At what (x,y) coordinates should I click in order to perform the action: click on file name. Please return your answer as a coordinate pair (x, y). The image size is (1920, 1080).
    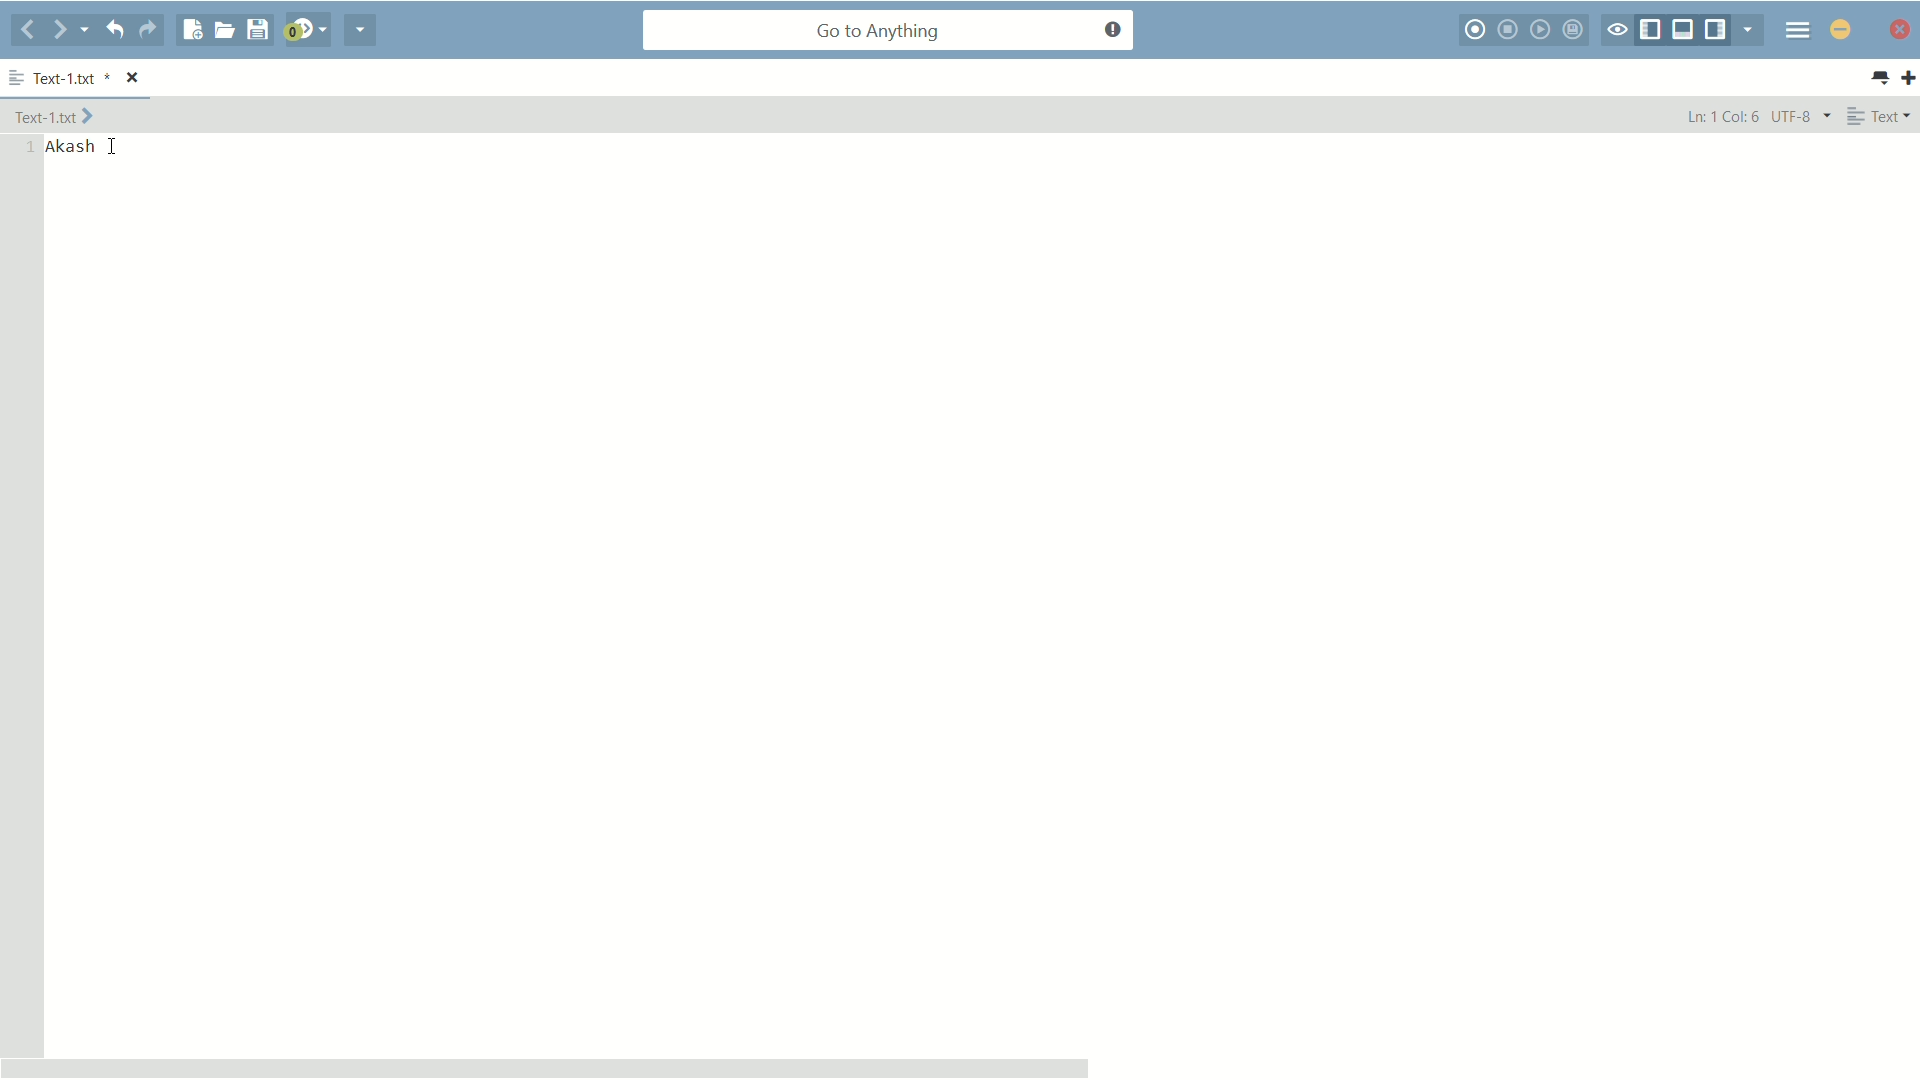
    Looking at the image, I should click on (68, 80).